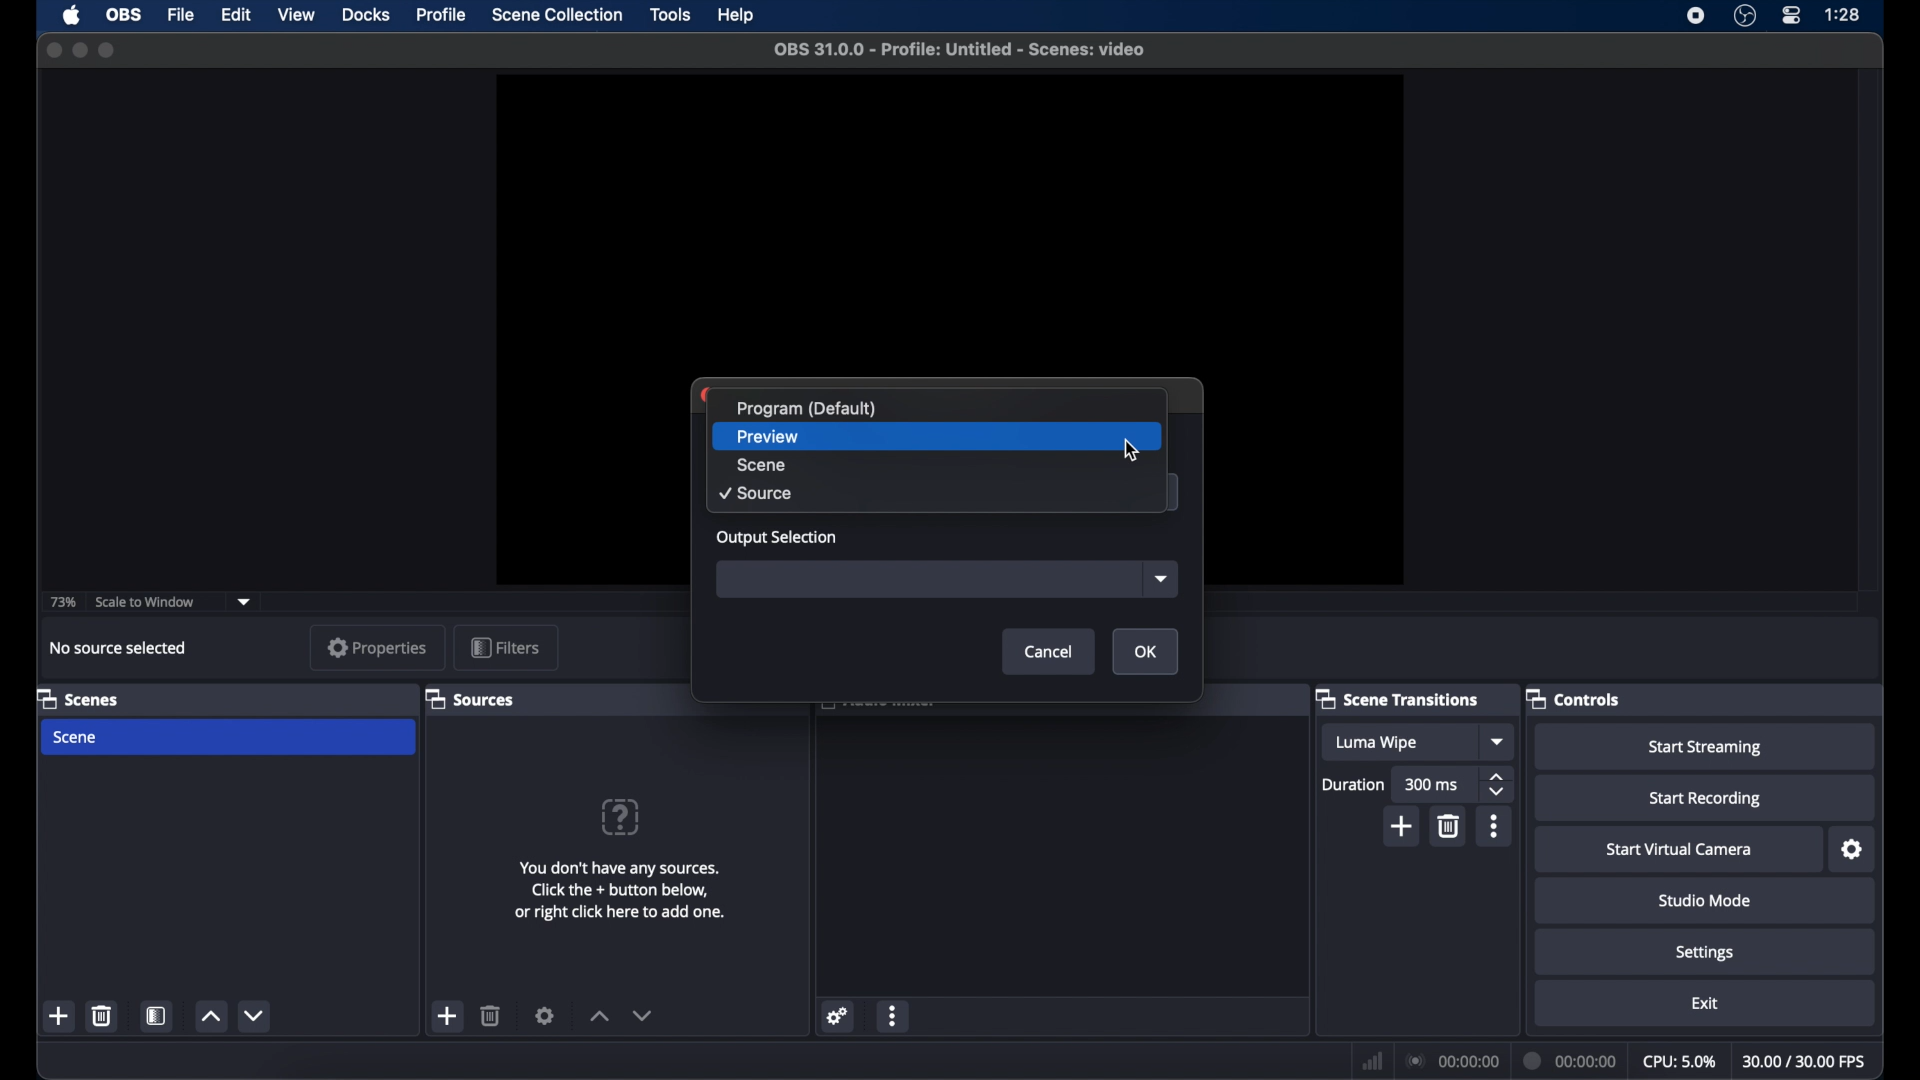 This screenshot has width=1920, height=1080. I want to click on connection, so click(1451, 1060).